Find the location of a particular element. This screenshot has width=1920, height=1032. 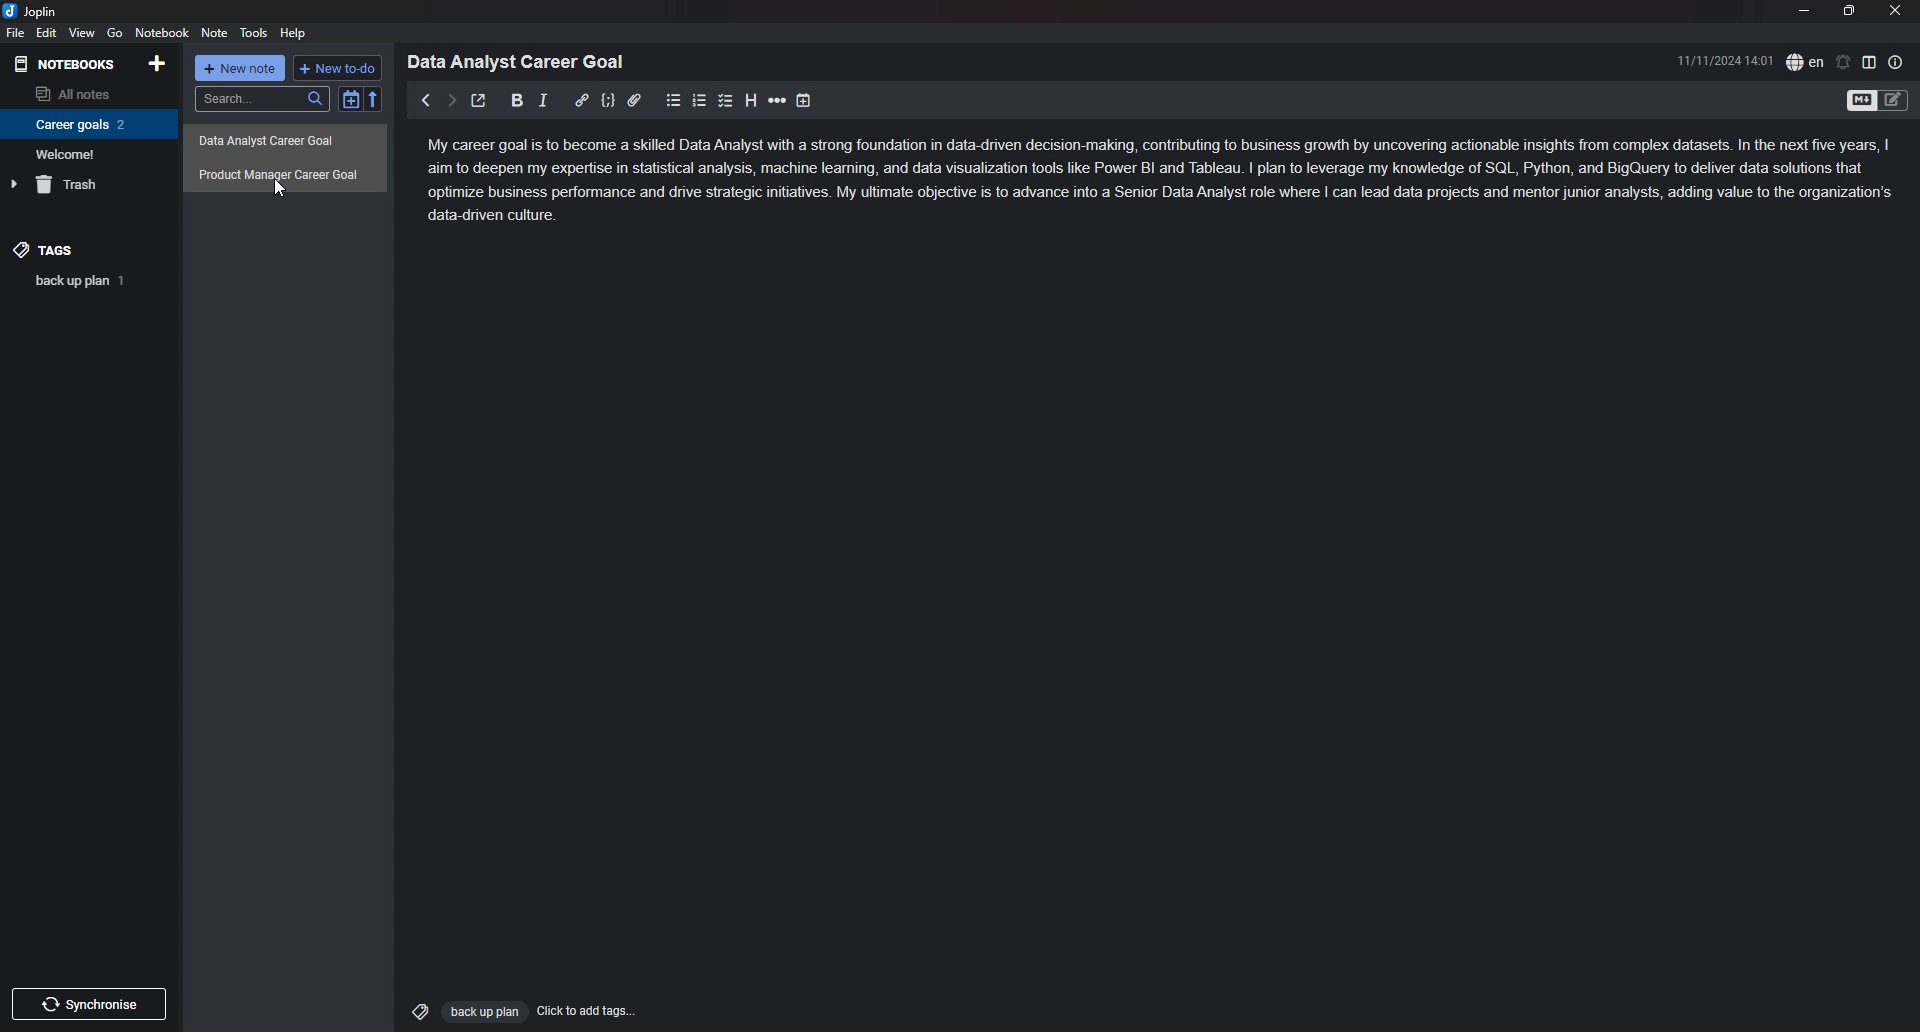

add notebook is located at coordinates (159, 63).